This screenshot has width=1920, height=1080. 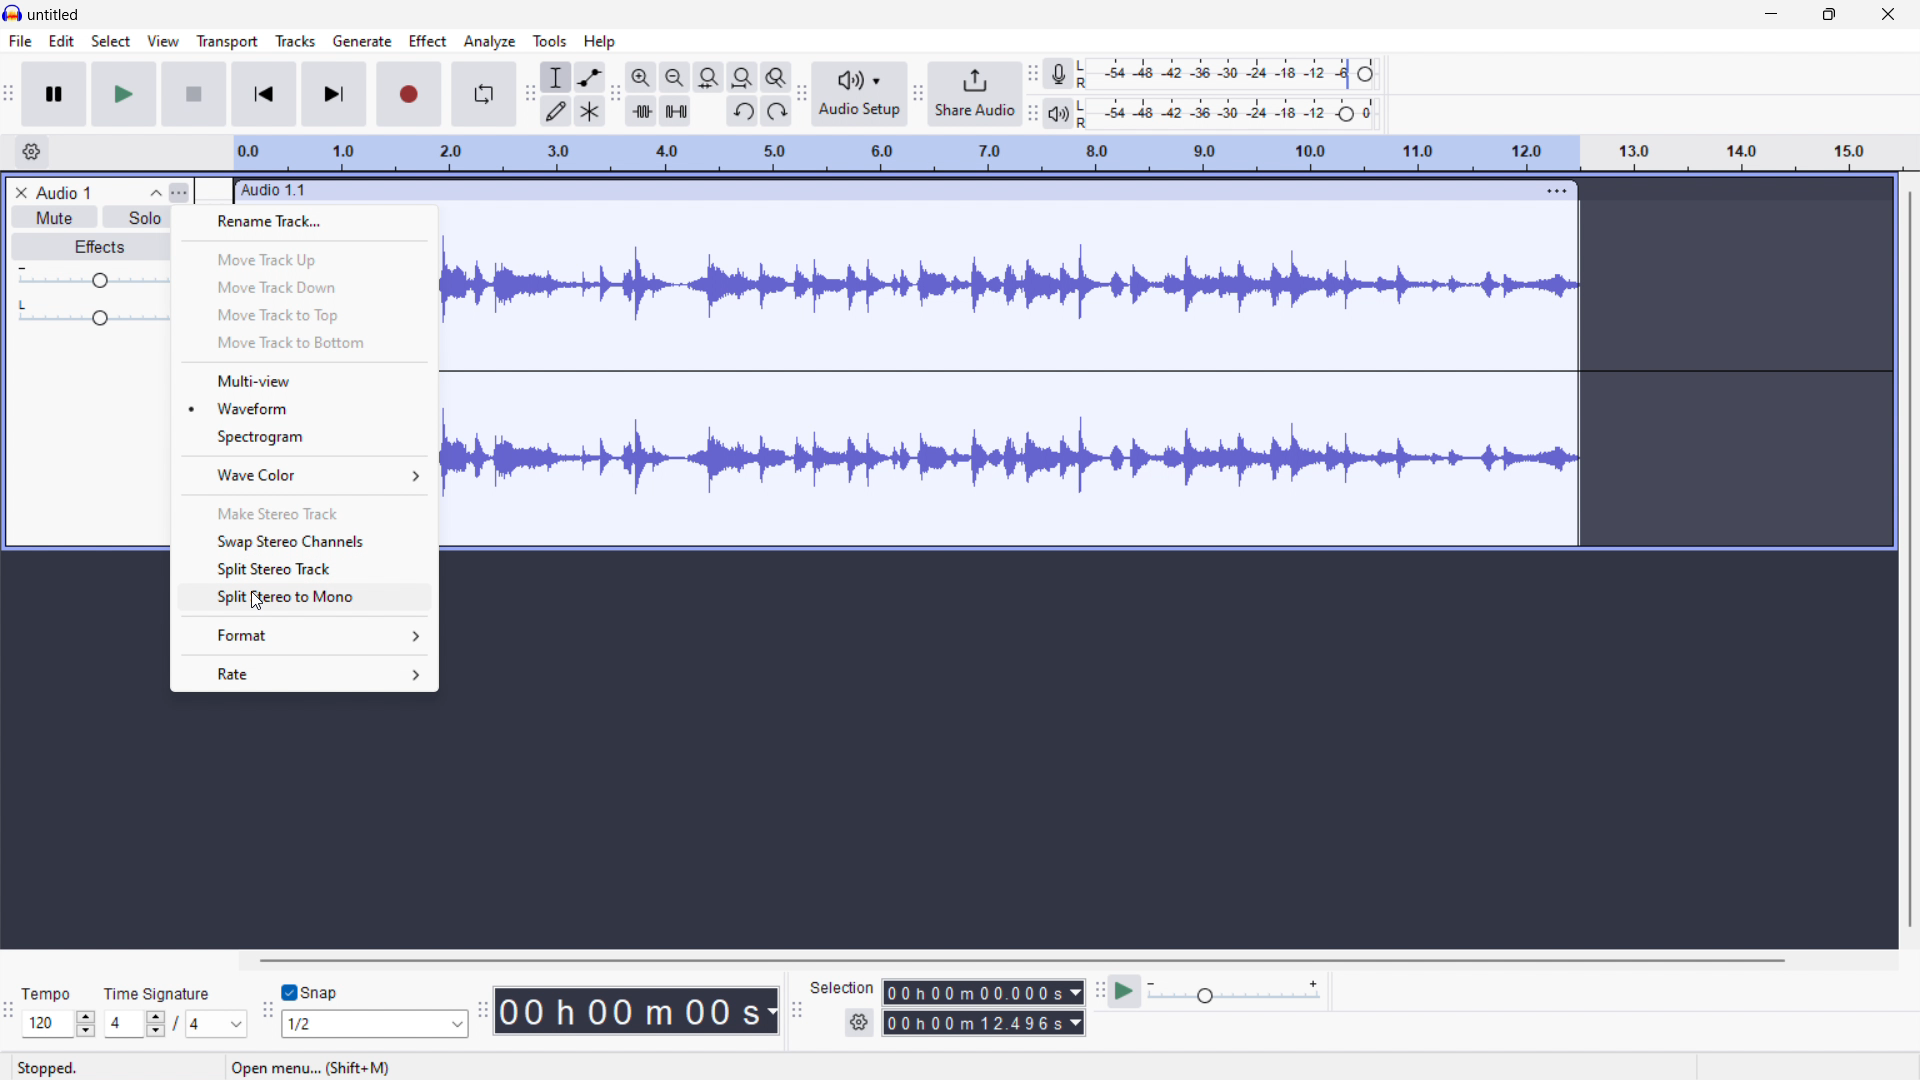 What do you see at coordinates (30, 152) in the screenshot?
I see `timeline settings` at bounding box center [30, 152].